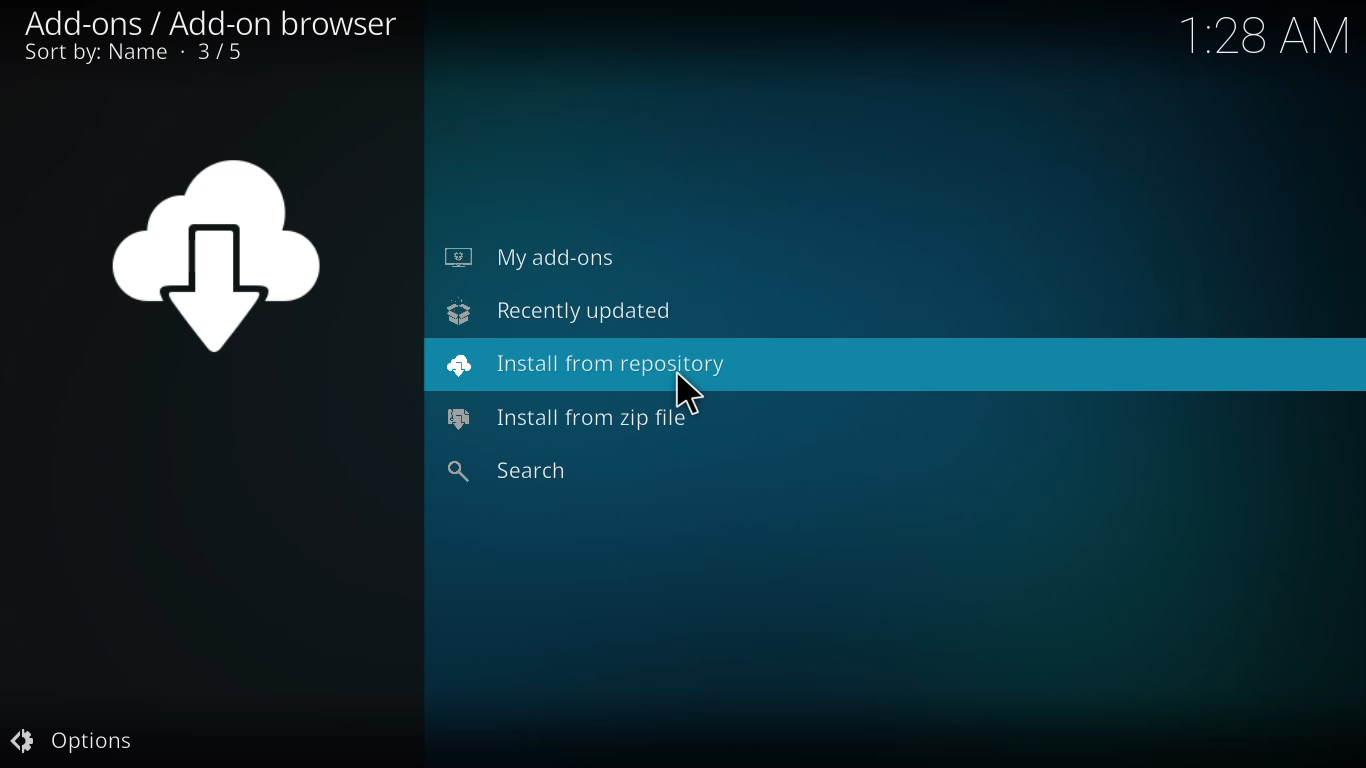 The image size is (1366, 768). I want to click on search, so click(515, 470).